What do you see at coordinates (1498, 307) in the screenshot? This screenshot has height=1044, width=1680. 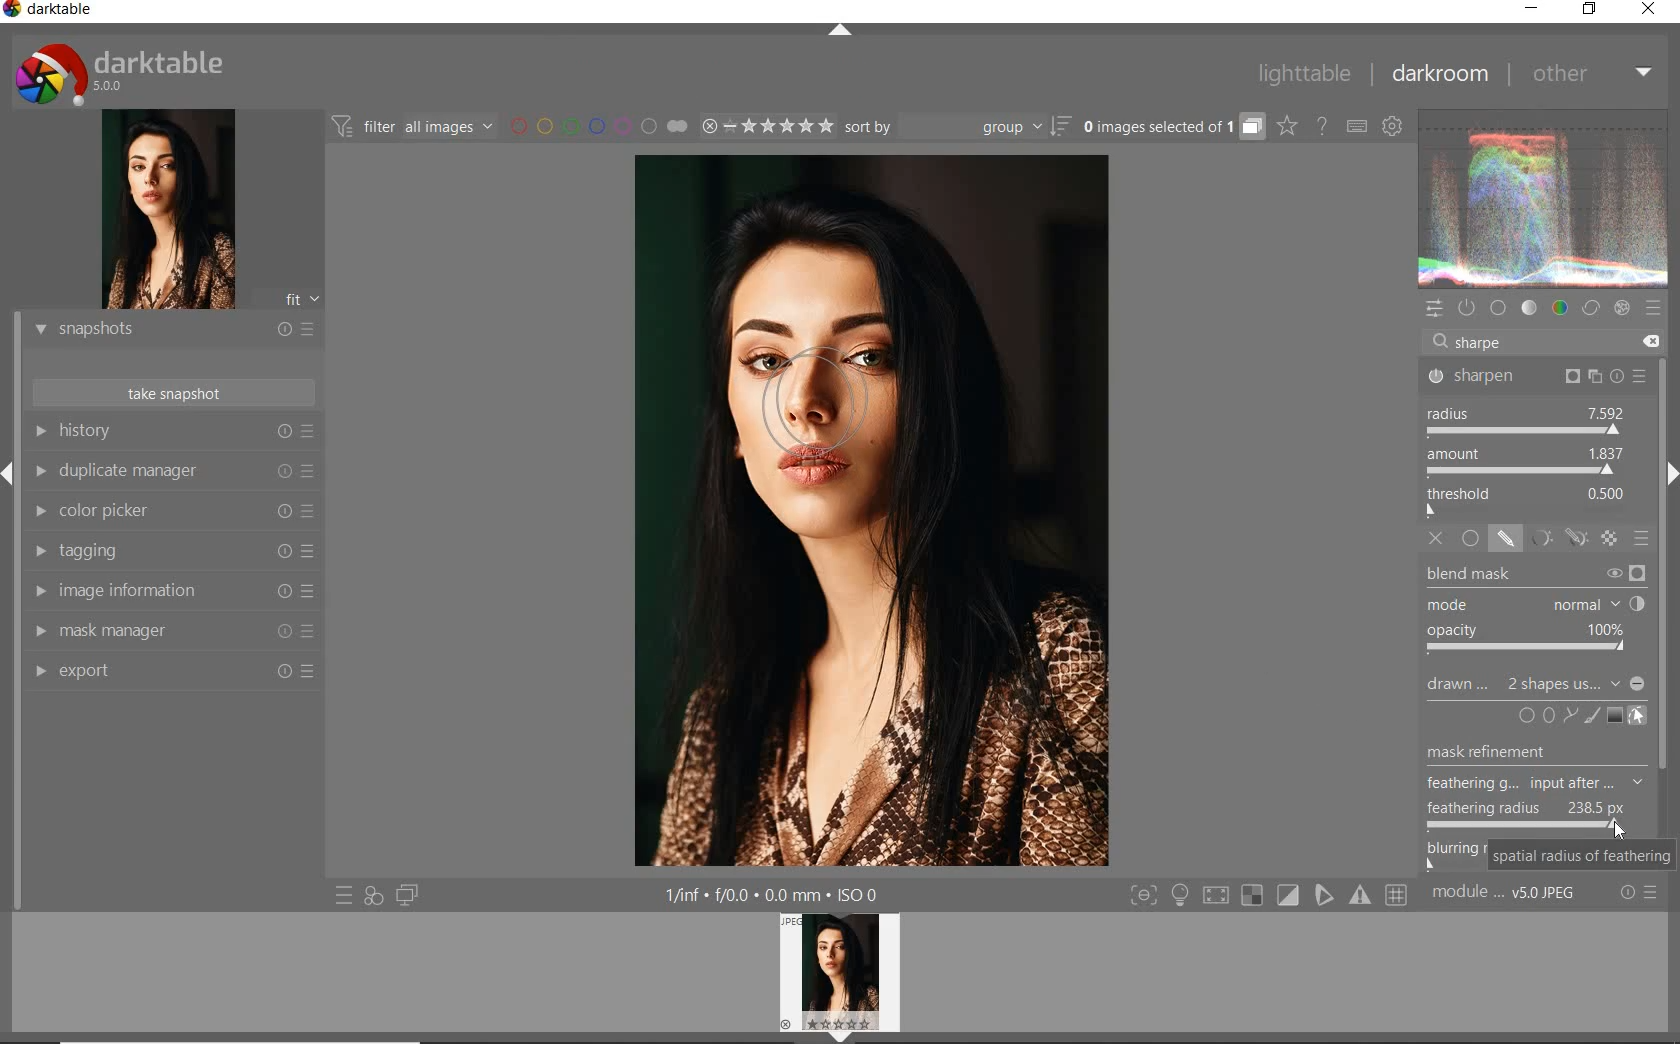 I see `base` at bounding box center [1498, 307].